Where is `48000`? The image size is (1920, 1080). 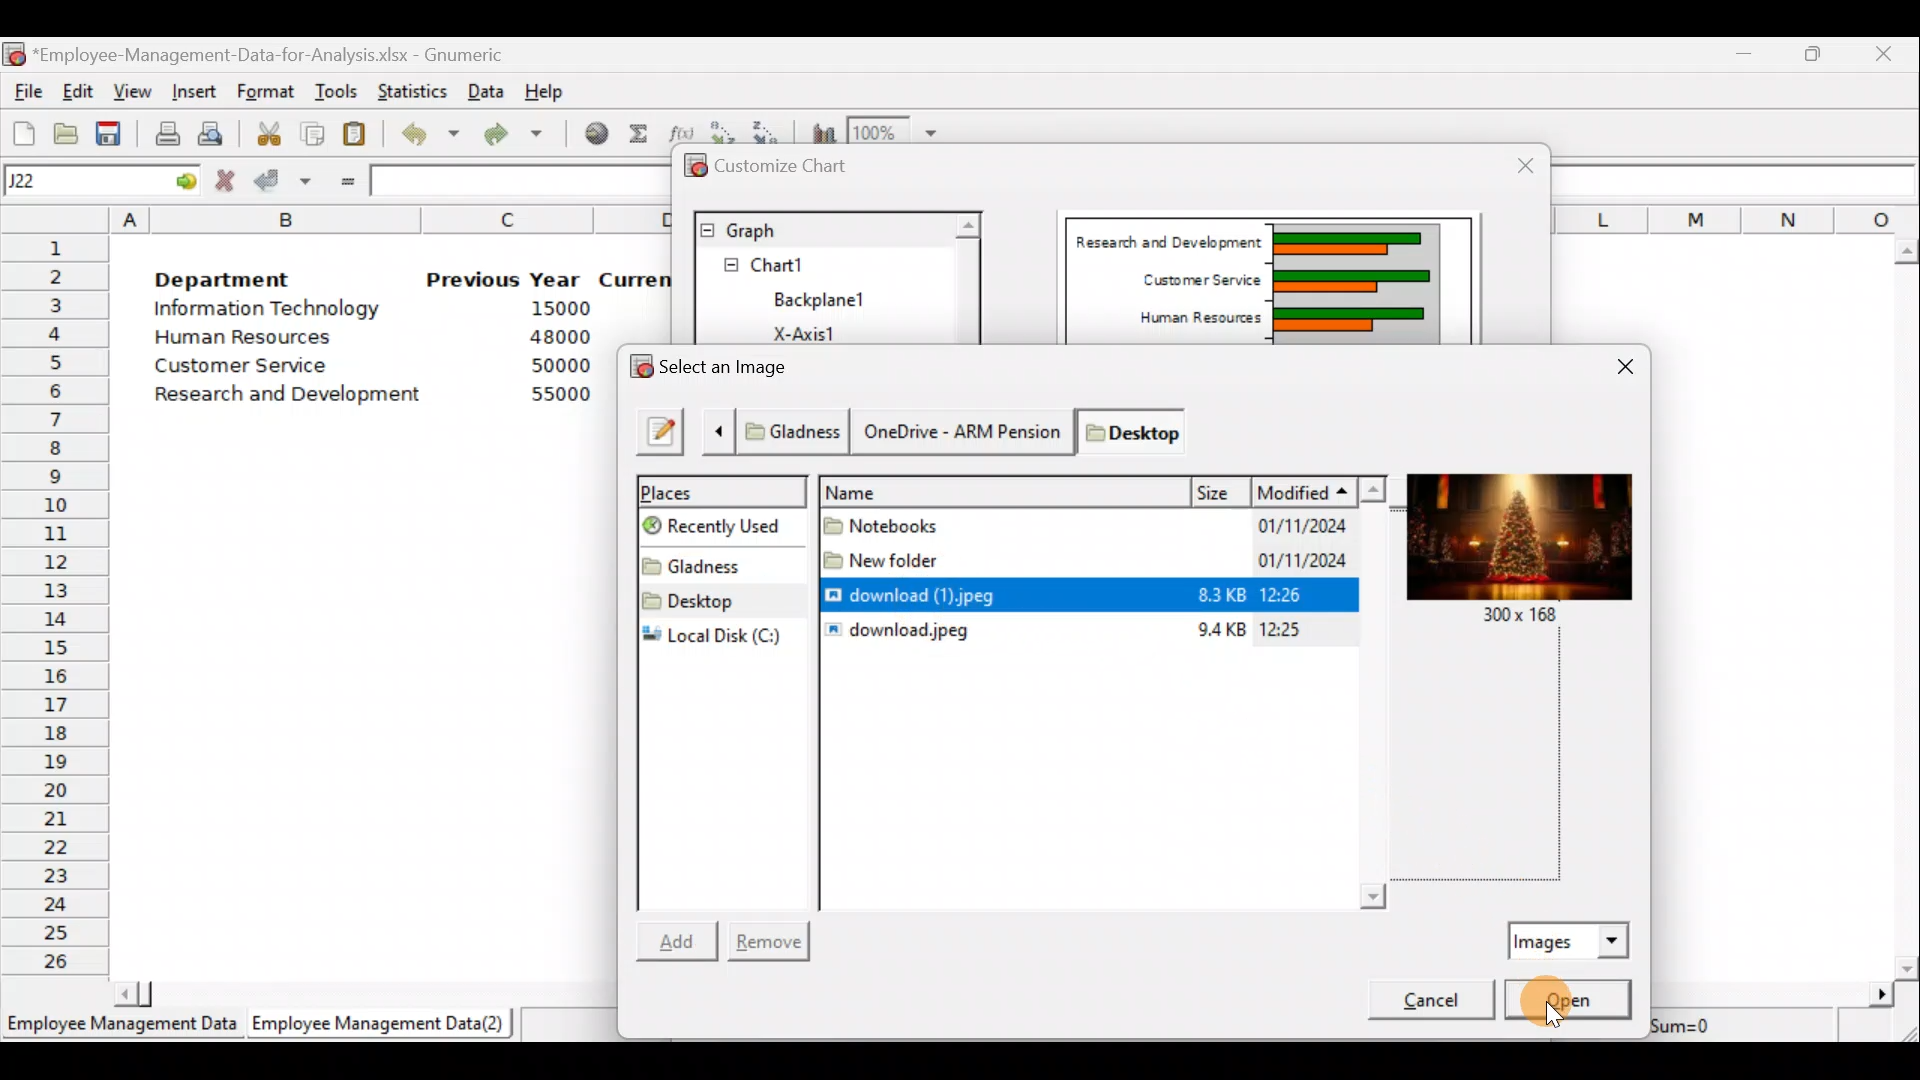
48000 is located at coordinates (559, 339).